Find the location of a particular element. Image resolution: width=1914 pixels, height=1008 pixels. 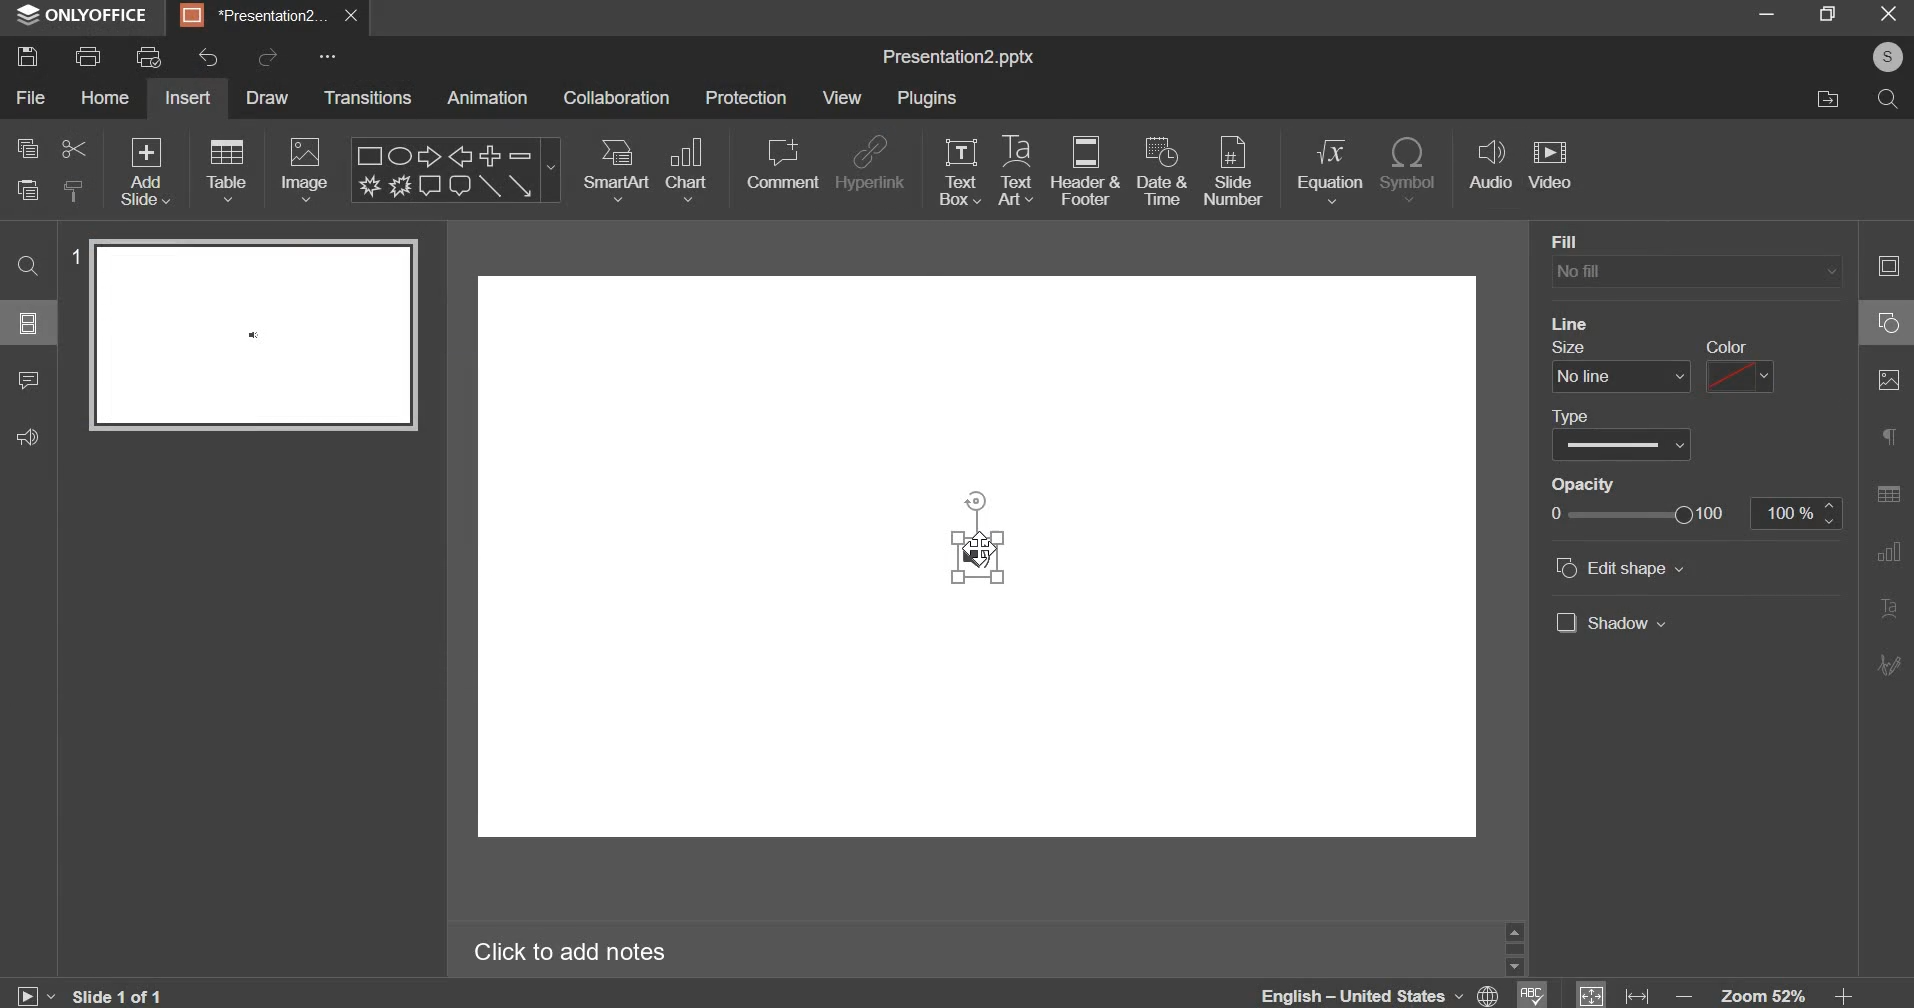

animation is located at coordinates (487, 99).